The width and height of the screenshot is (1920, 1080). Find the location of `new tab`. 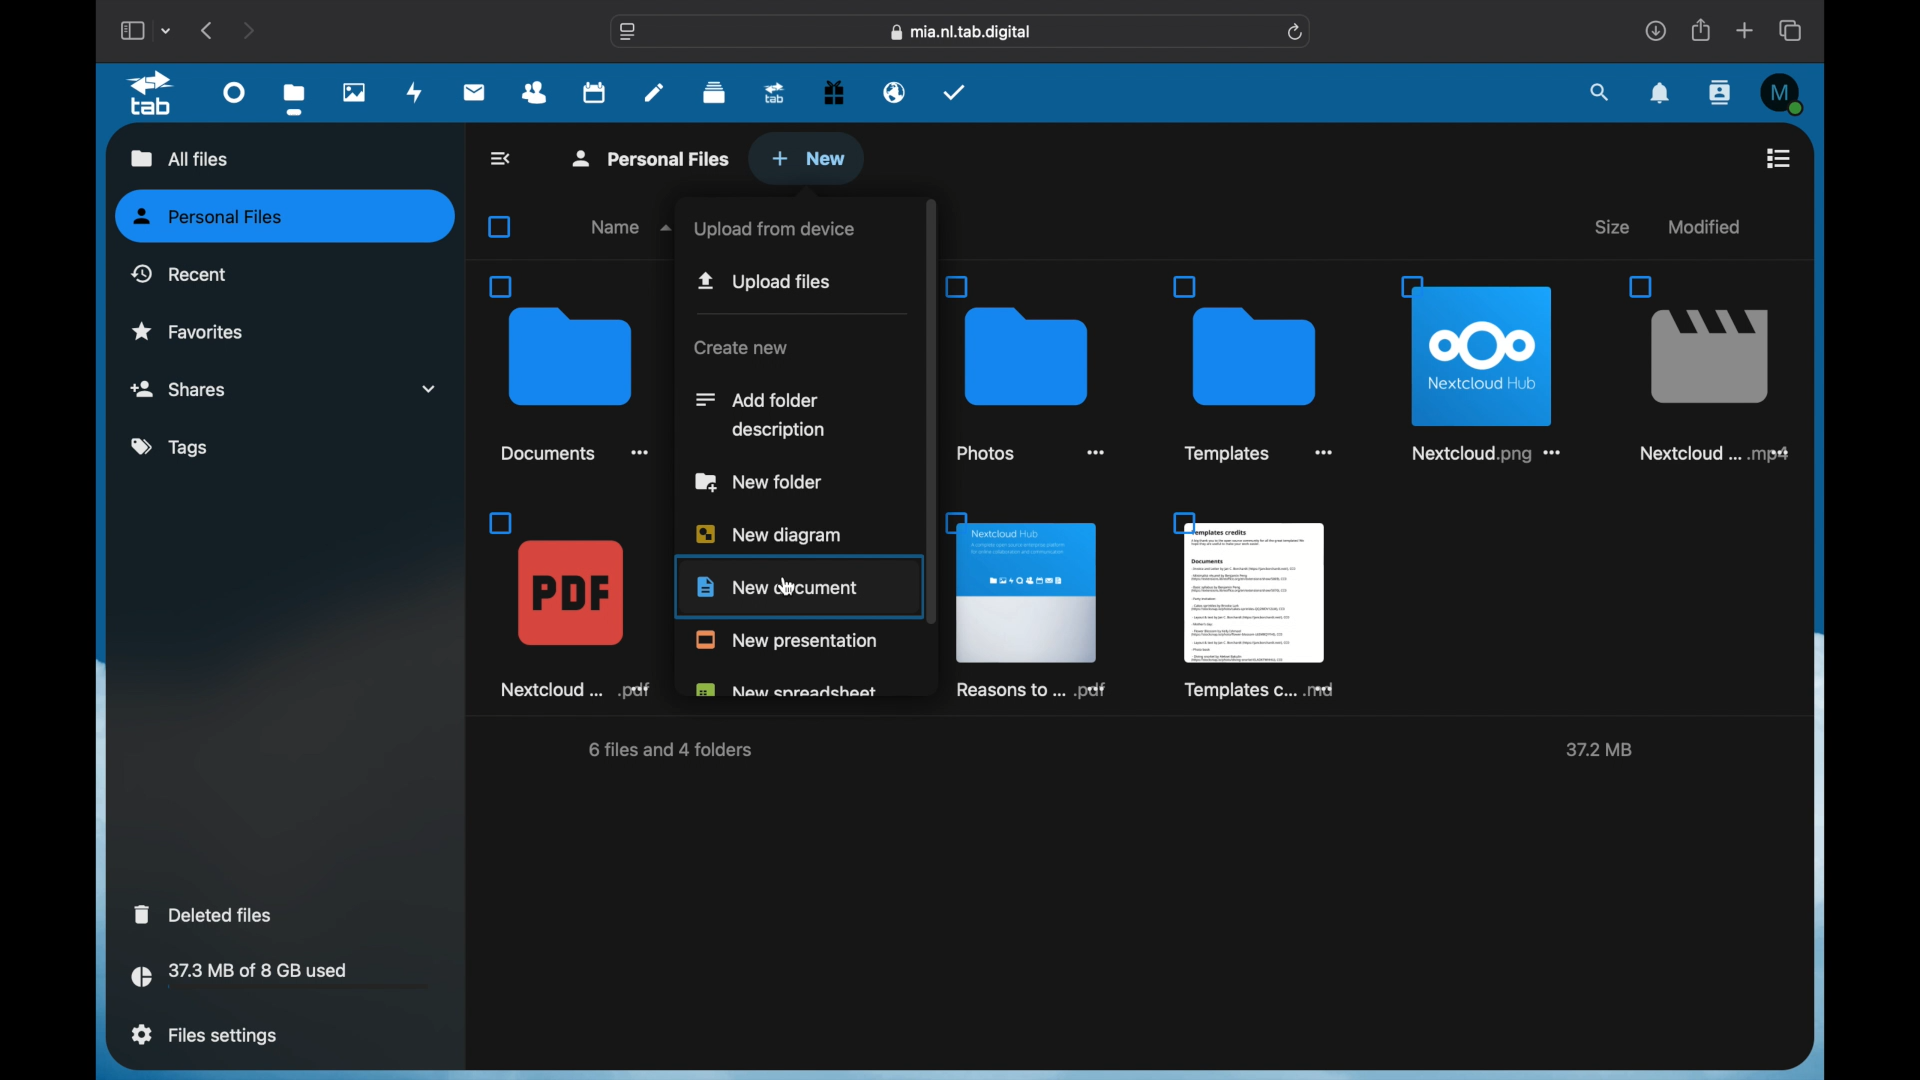

new tab is located at coordinates (1745, 30).